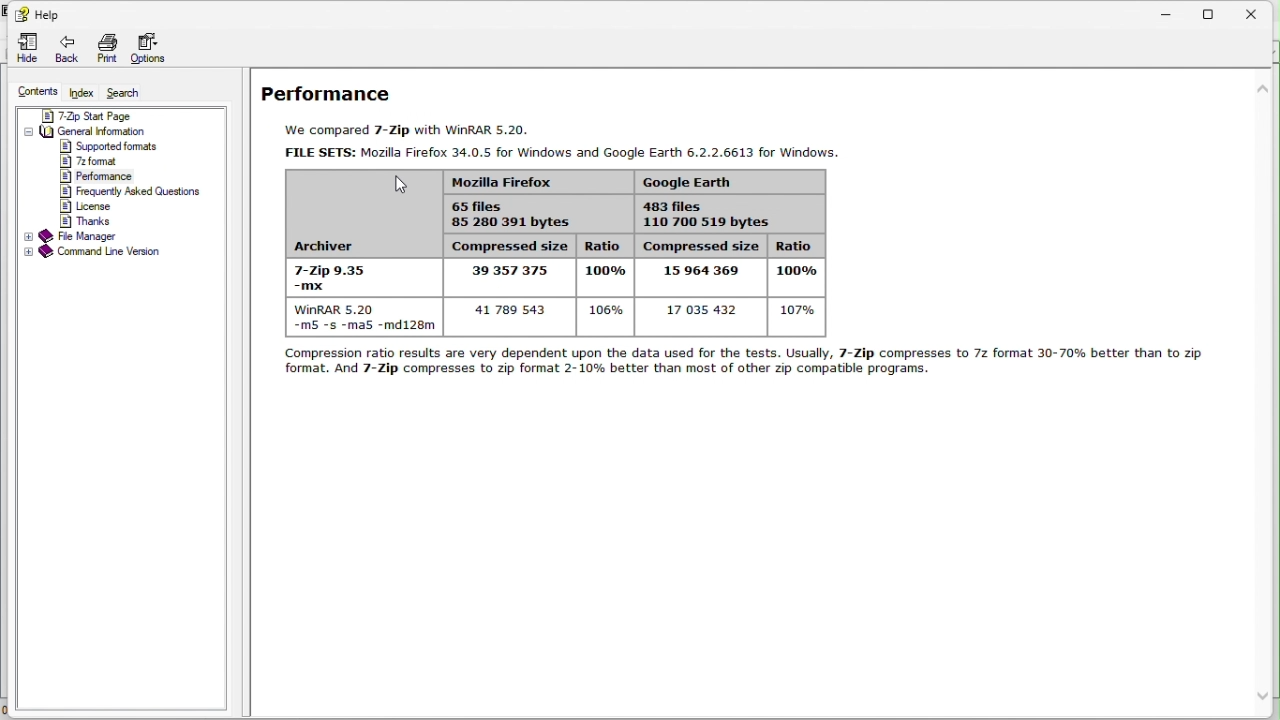 The width and height of the screenshot is (1280, 720). I want to click on Compression ratio results are very dependent upon the data used for the tests. Usually, 7-Zip compresses to 7z format 30-70% better than to zip
format. And 7-Zip compresses to zip format 2- 10% better than most of other zip compatible programs., so click(742, 365).